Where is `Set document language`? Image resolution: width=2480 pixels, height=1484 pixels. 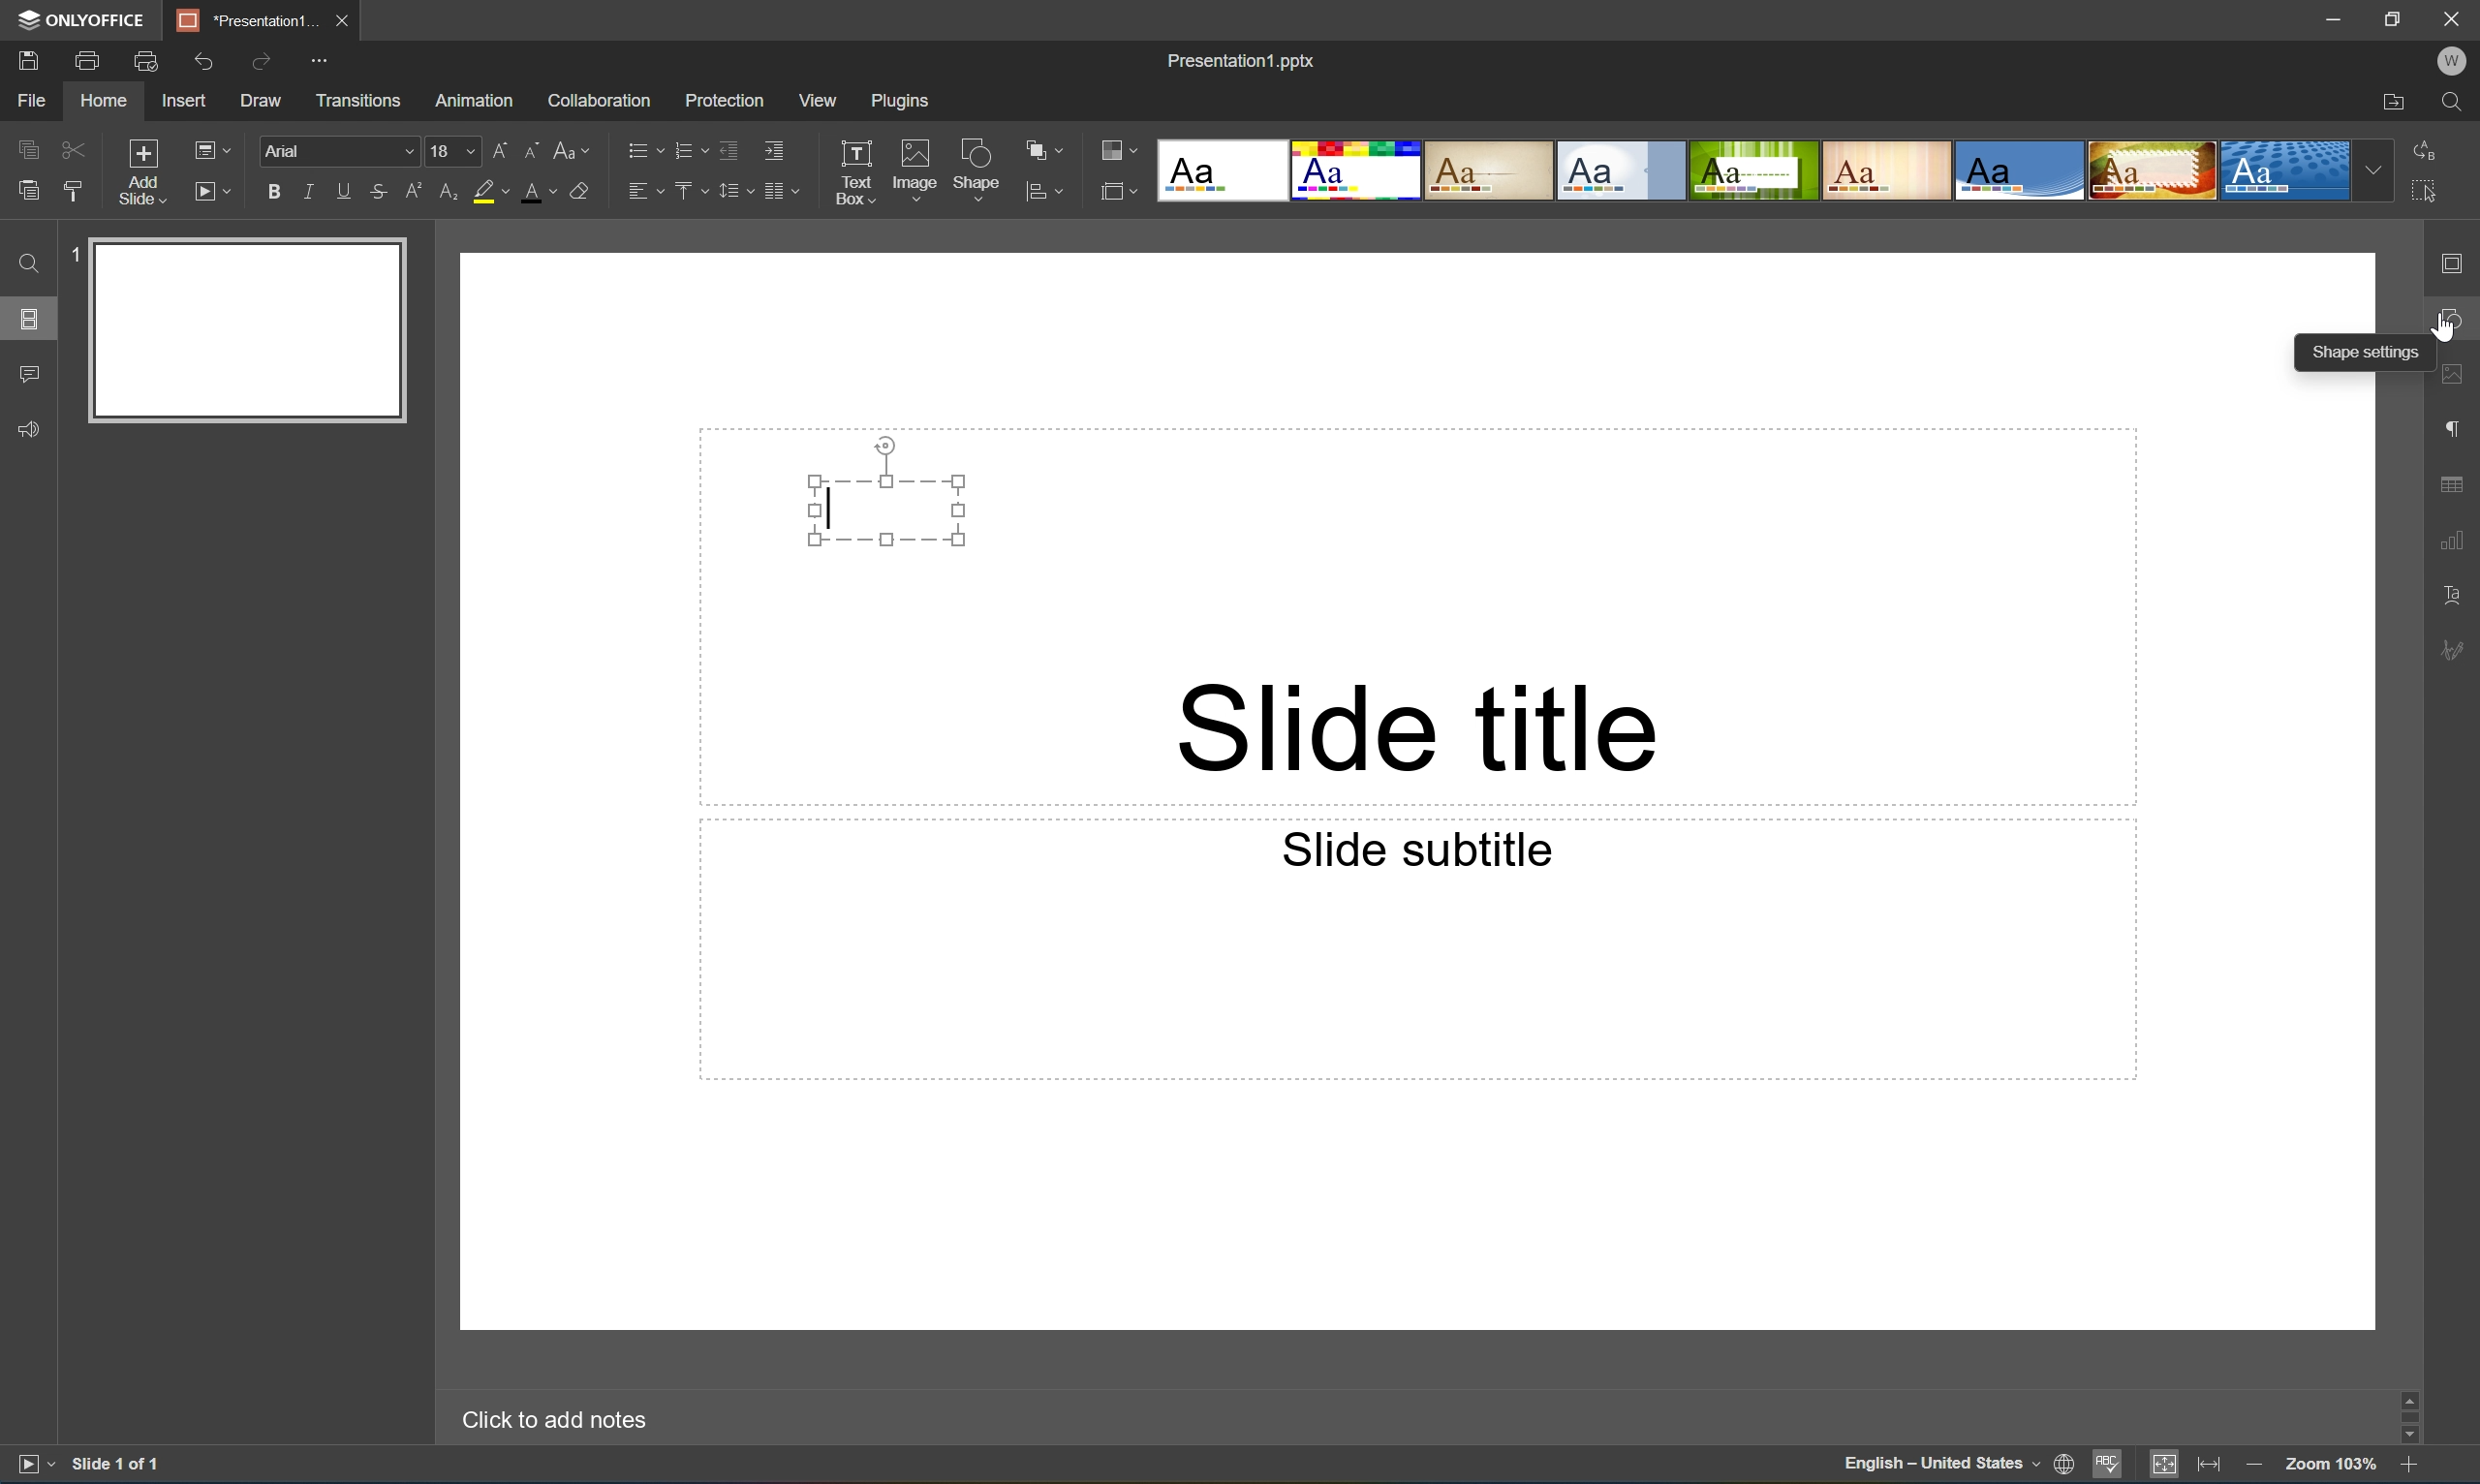
Set document language is located at coordinates (2069, 1467).